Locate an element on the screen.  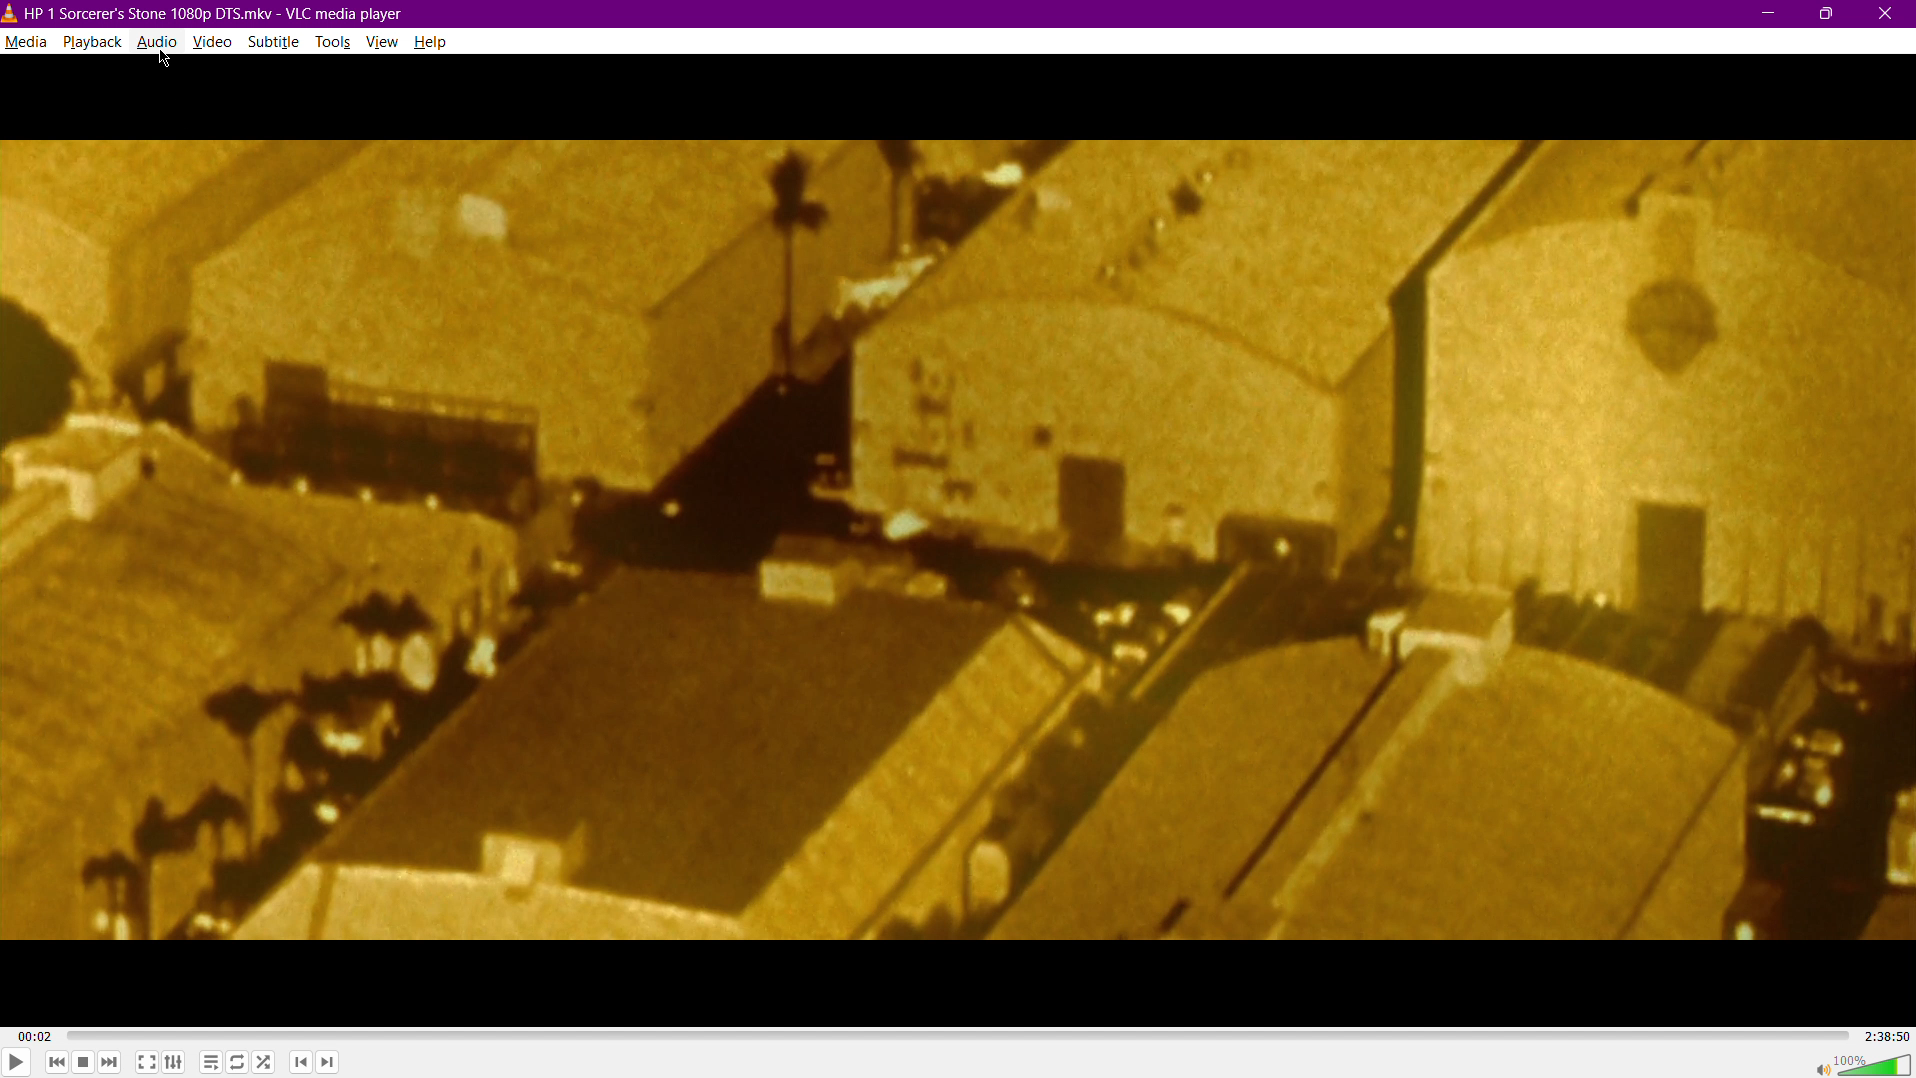
Stop is located at coordinates (83, 1063).